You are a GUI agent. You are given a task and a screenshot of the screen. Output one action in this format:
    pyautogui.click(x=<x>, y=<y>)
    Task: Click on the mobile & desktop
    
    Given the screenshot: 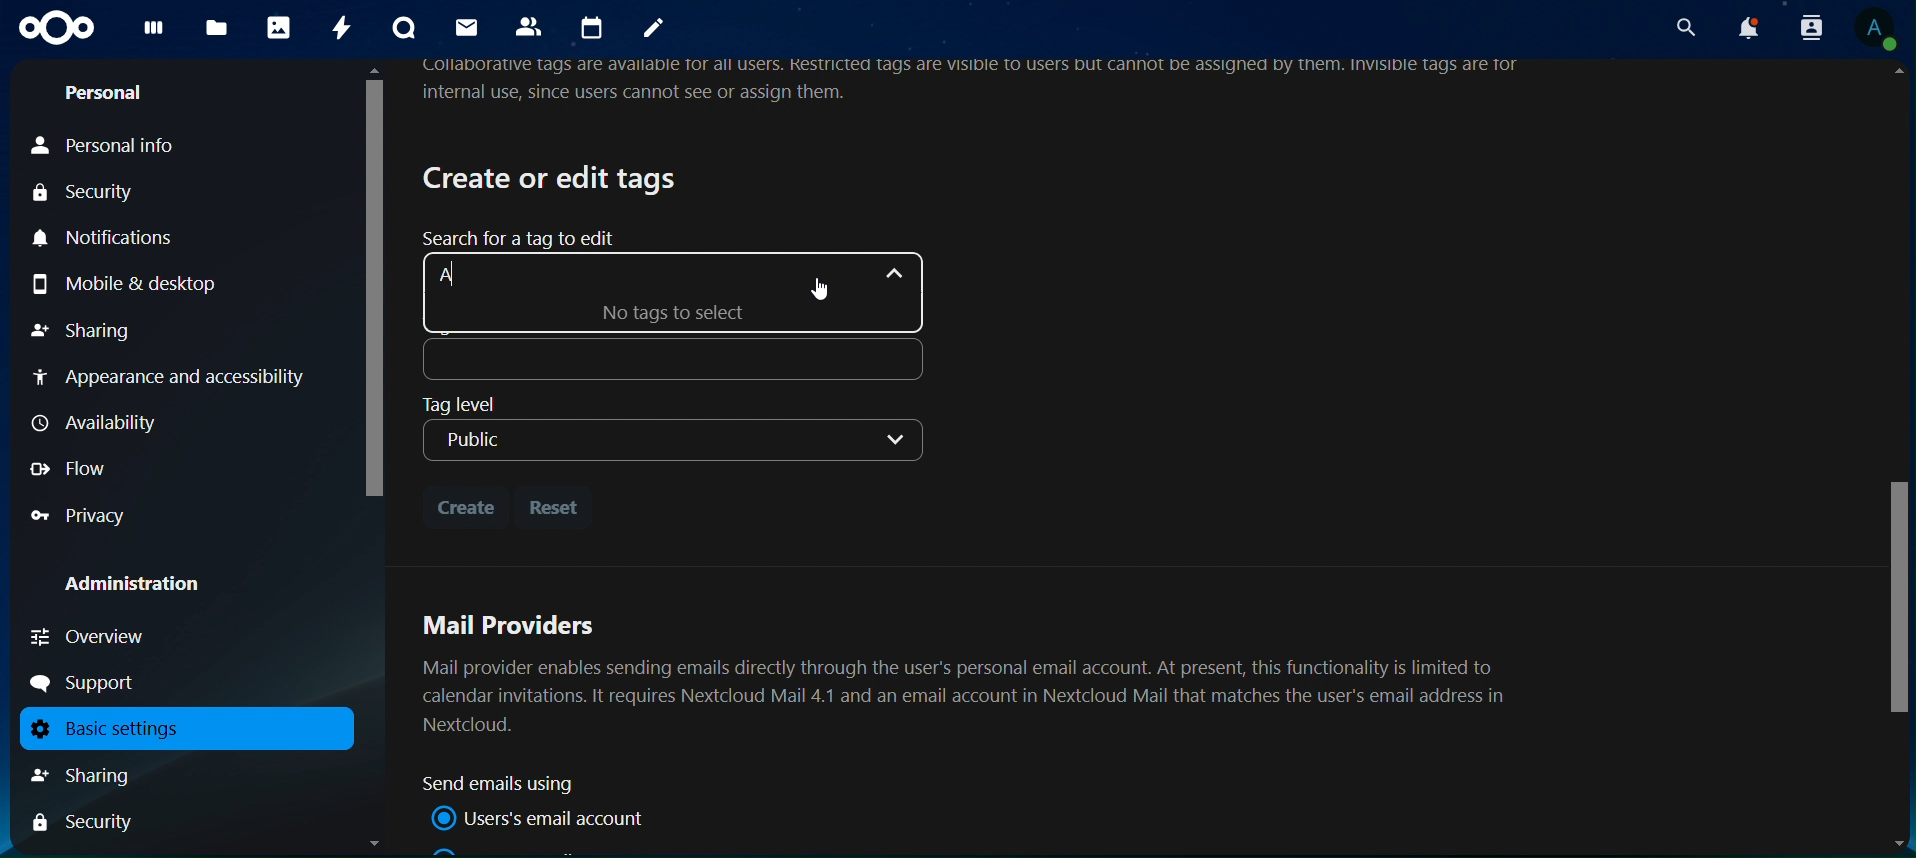 What is the action you would take?
    pyautogui.click(x=153, y=282)
    